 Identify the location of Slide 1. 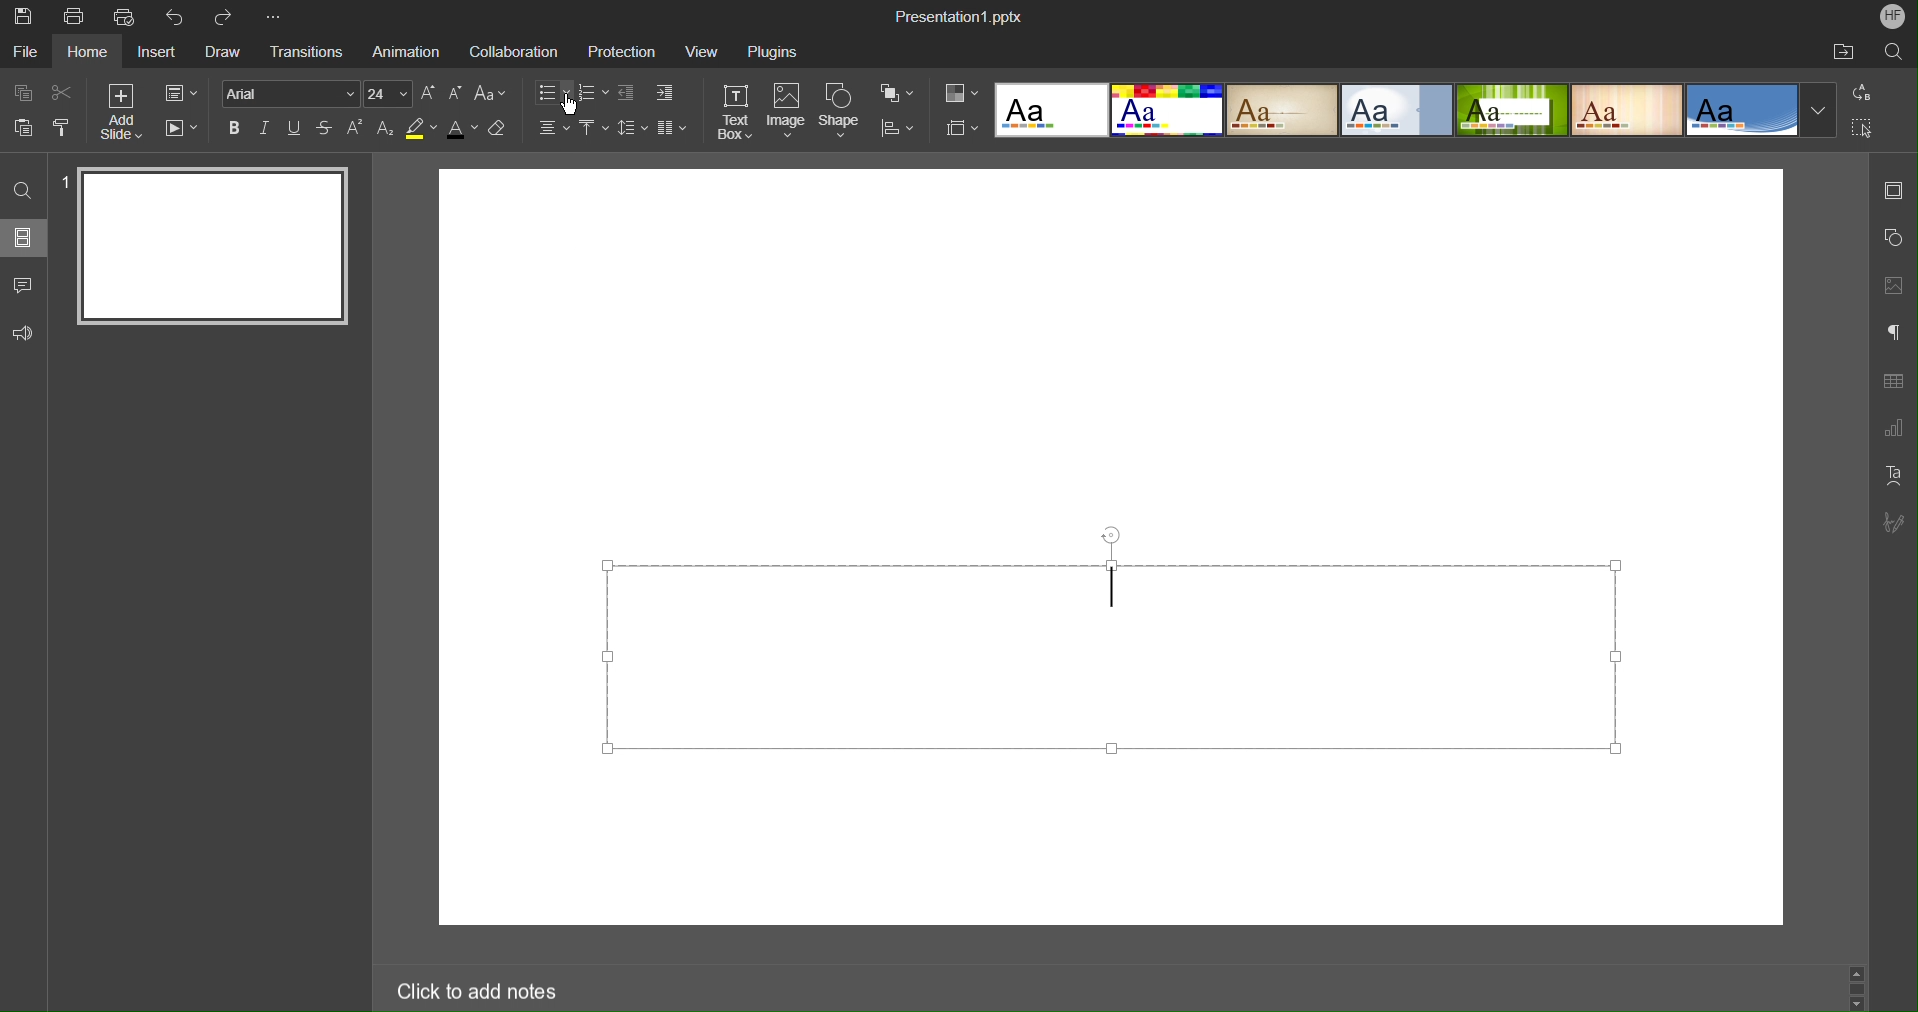
(214, 246).